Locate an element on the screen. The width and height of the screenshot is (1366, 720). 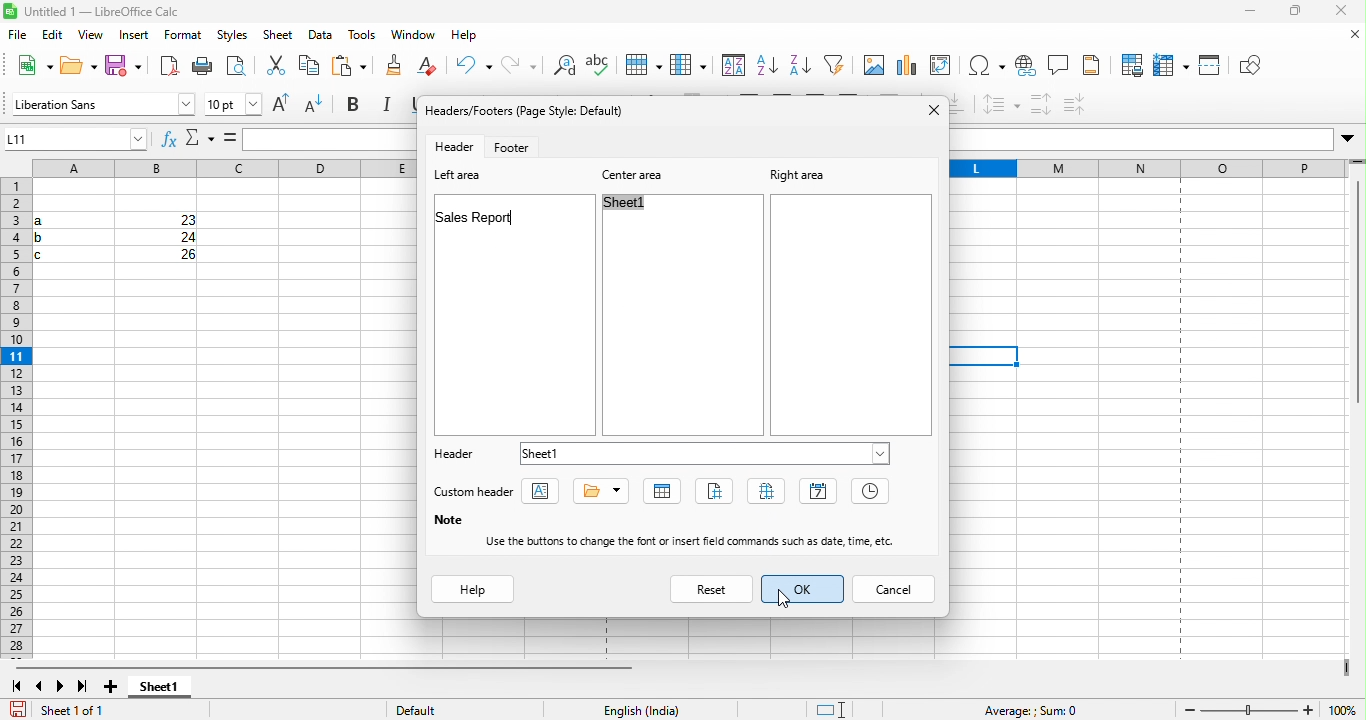
cursor movement is located at coordinates (787, 602).